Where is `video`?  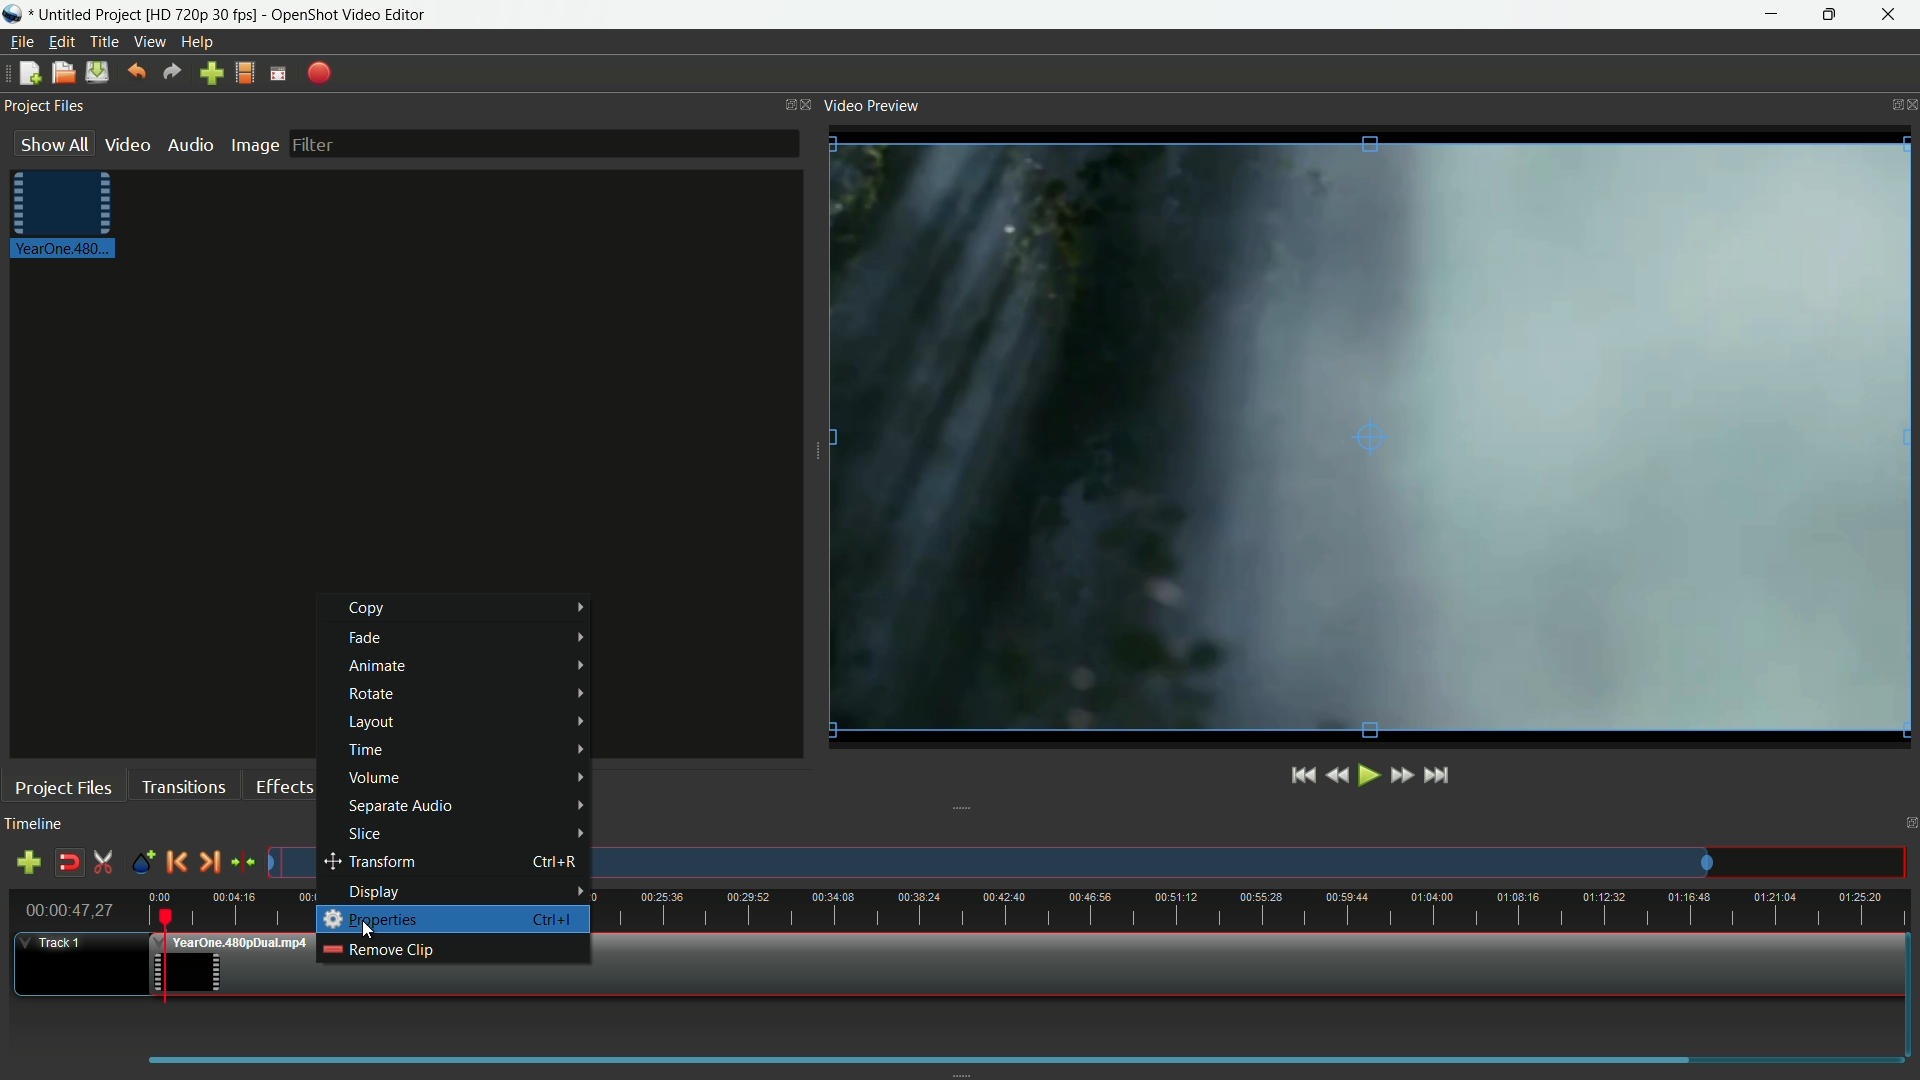
video is located at coordinates (128, 144).